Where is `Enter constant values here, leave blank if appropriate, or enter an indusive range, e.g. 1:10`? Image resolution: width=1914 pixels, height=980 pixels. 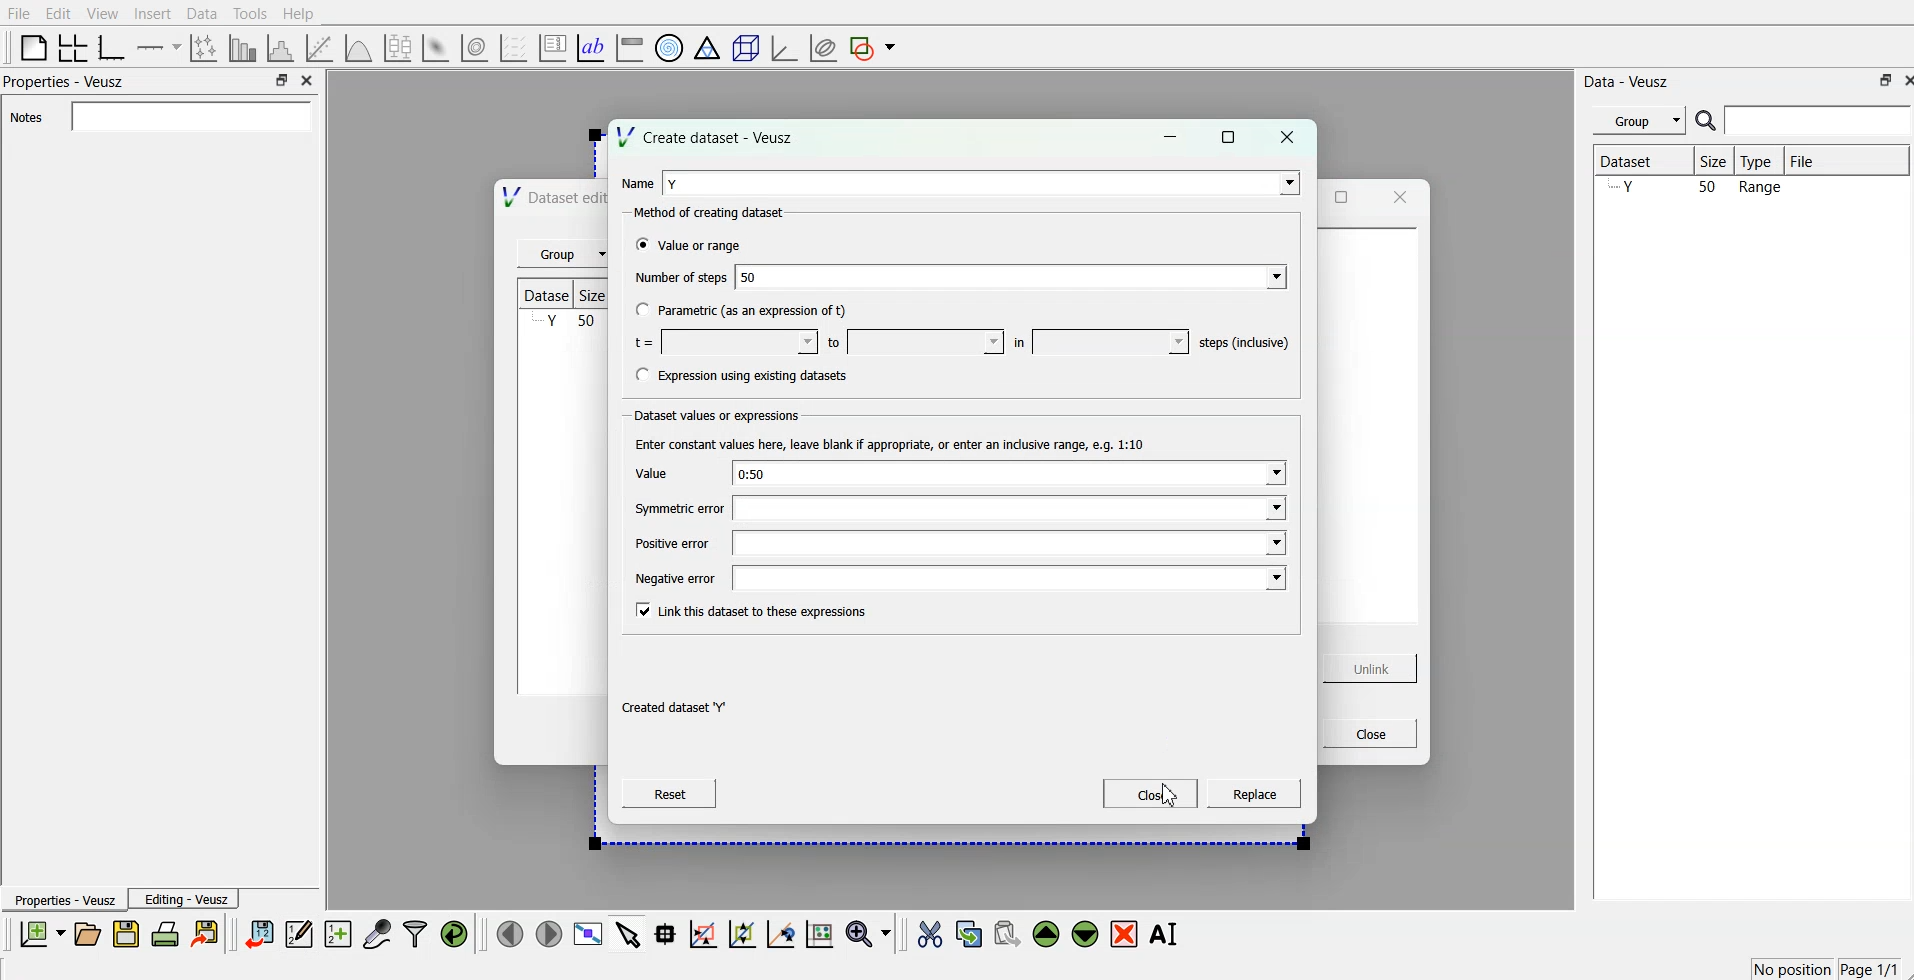 Enter constant values here, leave blank if appropriate, or enter an indusive range, e.g. 1:10 is located at coordinates (895, 446).